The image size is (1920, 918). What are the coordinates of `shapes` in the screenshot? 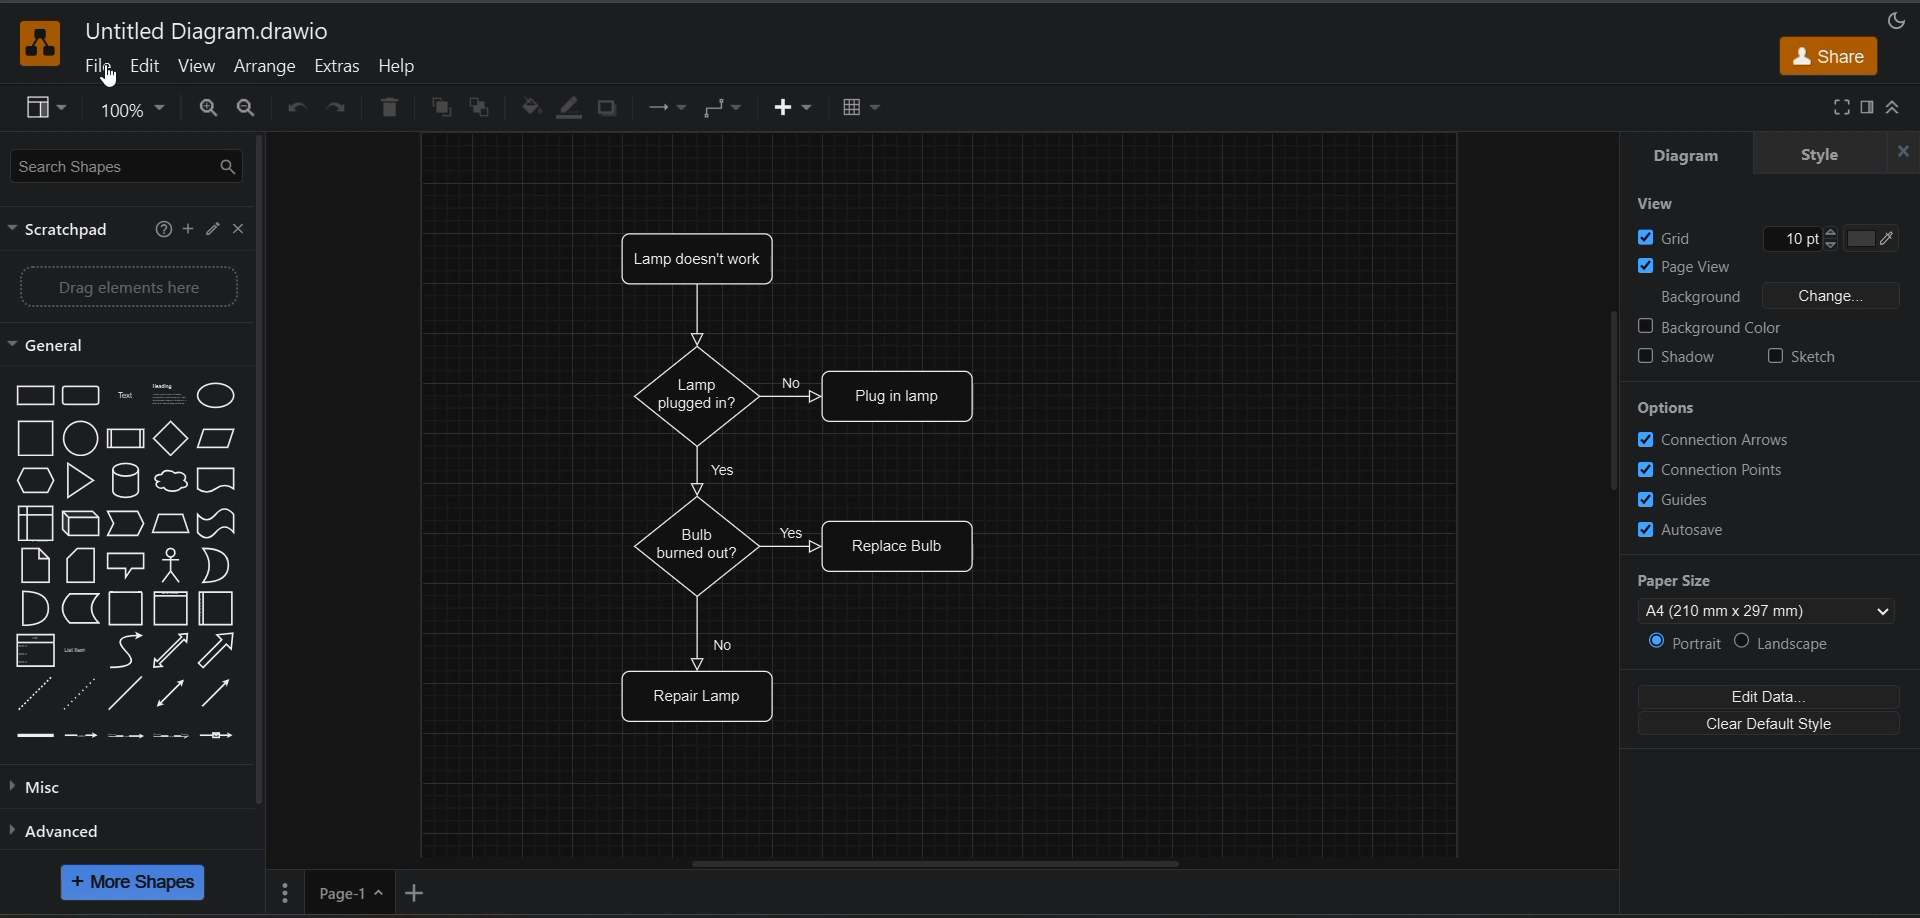 It's located at (125, 563).